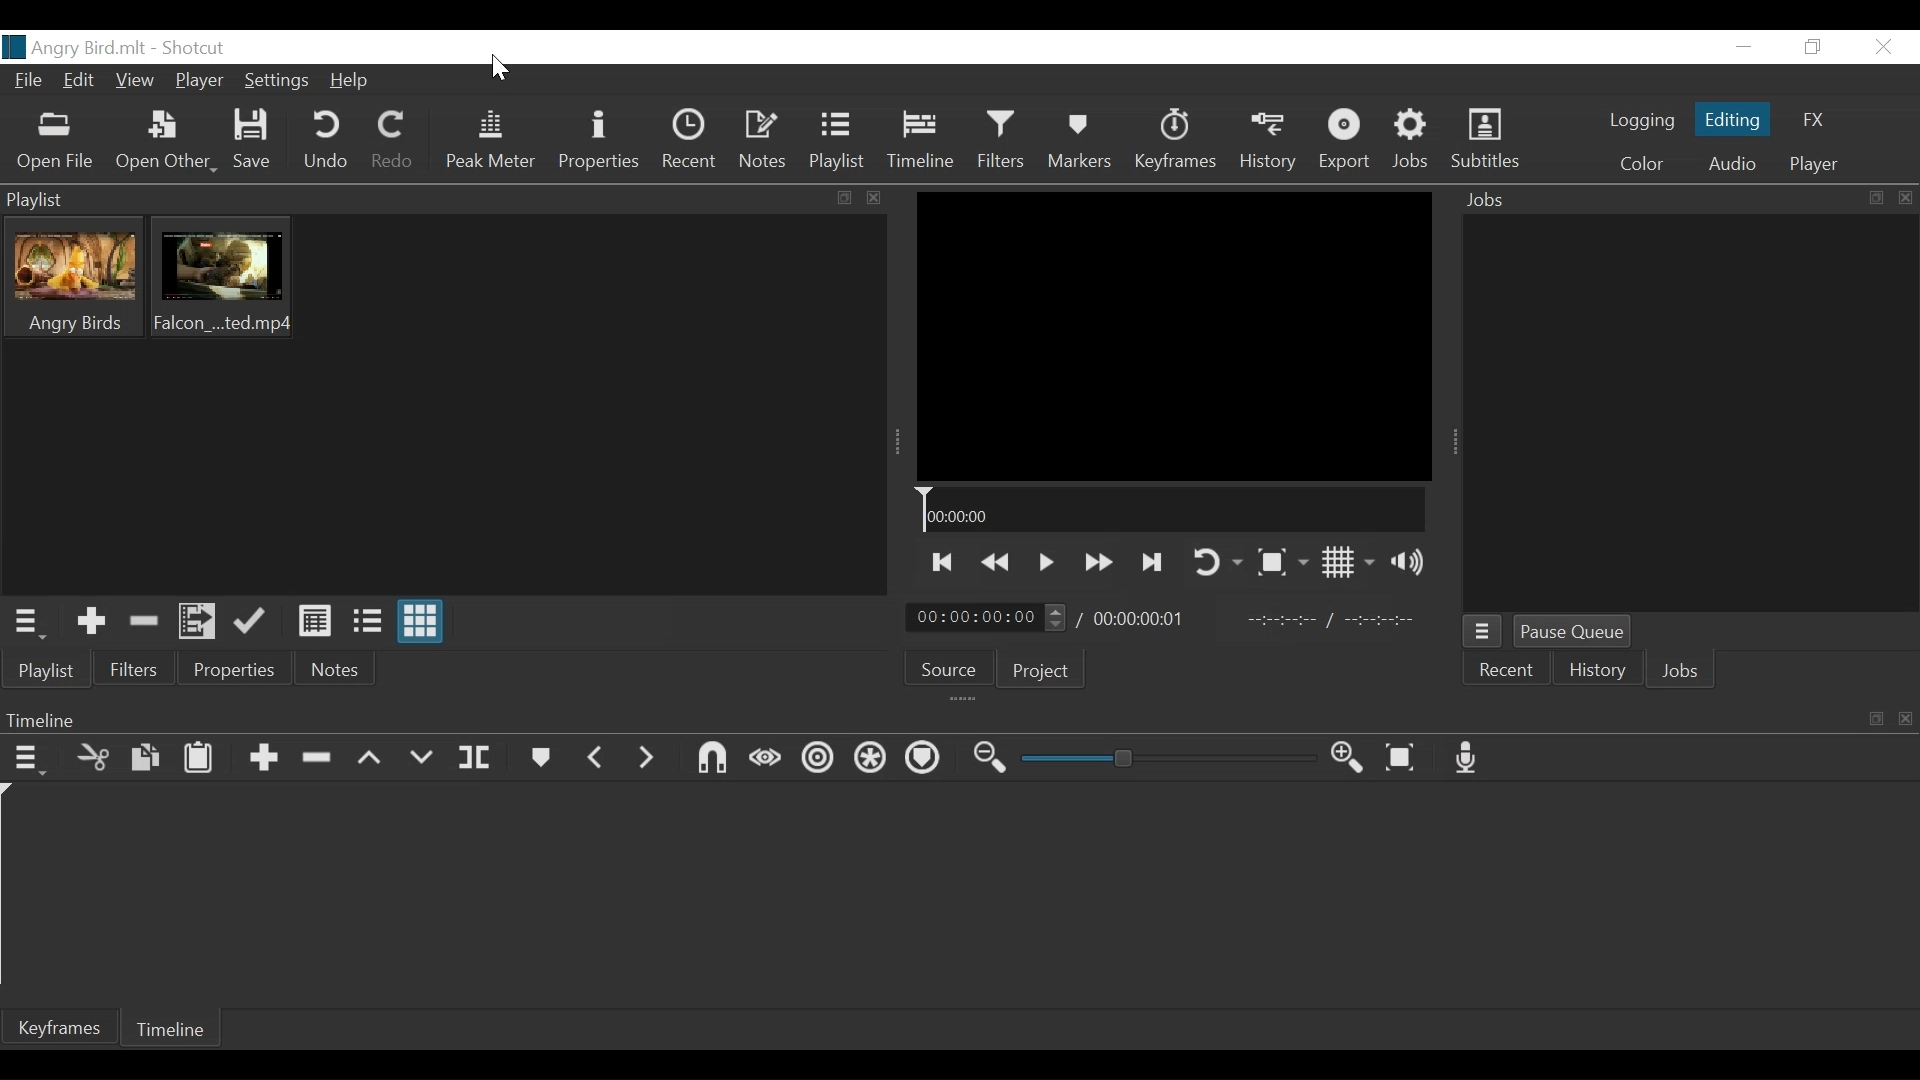  What do you see at coordinates (1407, 758) in the screenshot?
I see `Zoom timeline to fit` at bounding box center [1407, 758].